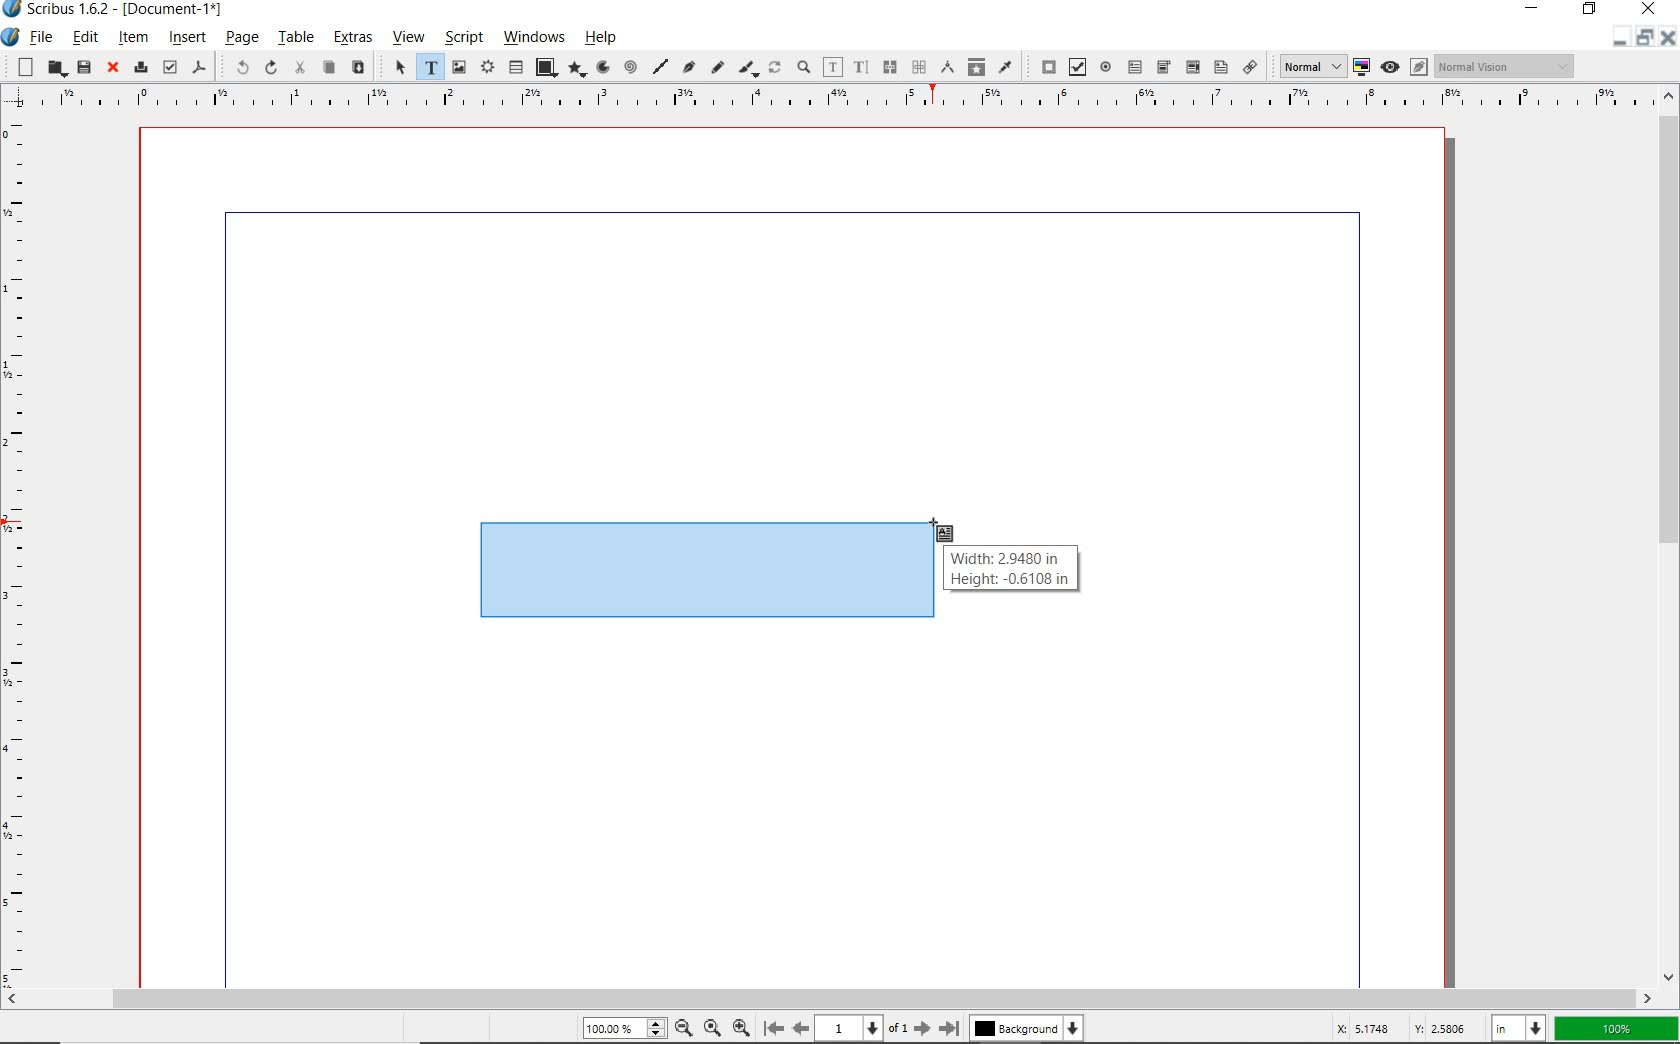 The image size is (1680, 1044). I want to click on open, so click(55, 69).